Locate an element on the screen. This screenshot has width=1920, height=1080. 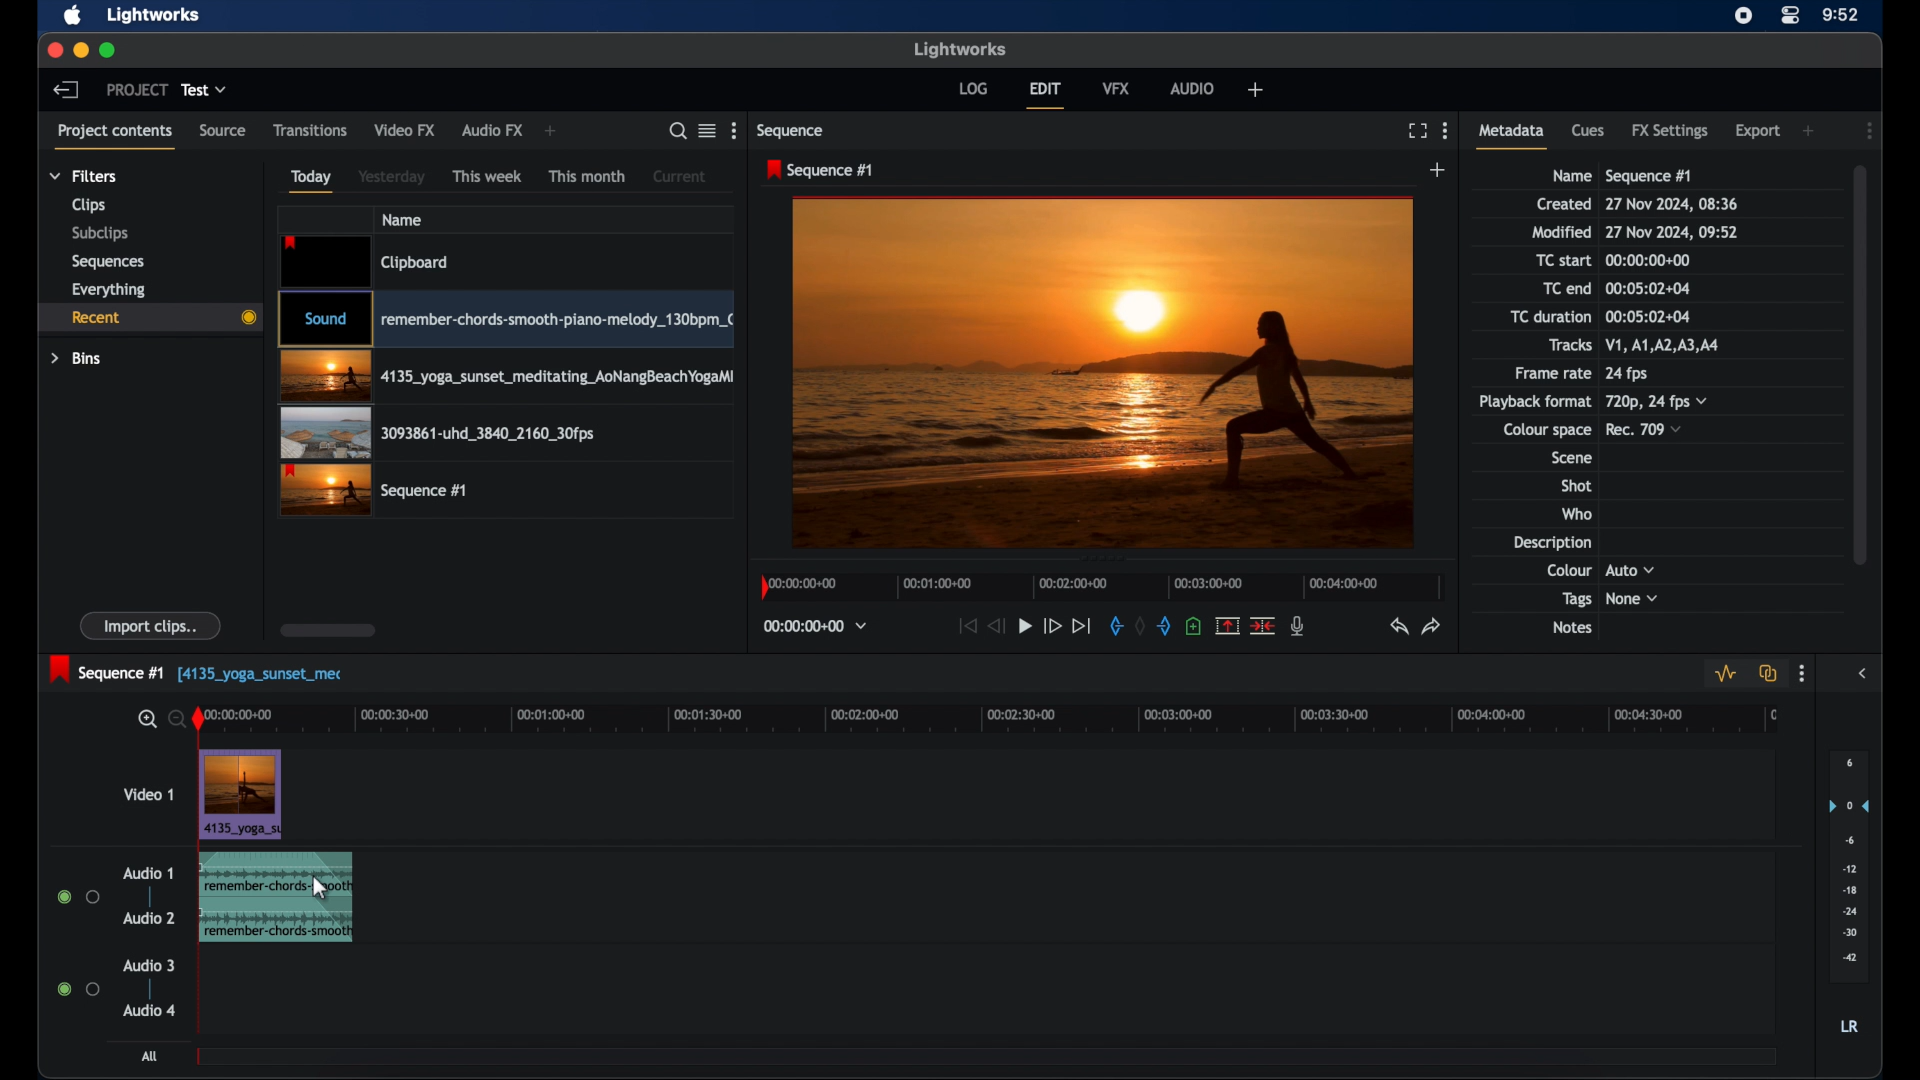
undo is located at coordinates (1397, 626).